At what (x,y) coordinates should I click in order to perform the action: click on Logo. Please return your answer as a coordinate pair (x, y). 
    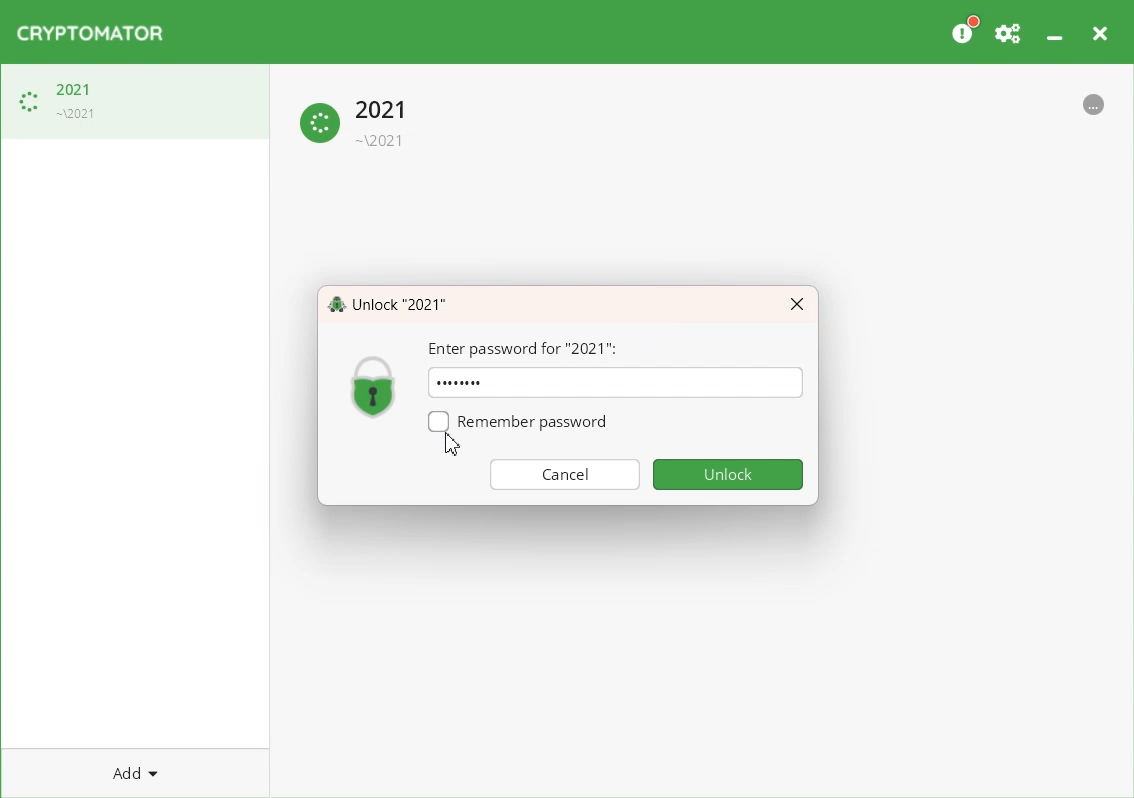
    Looking at the image, I should click on (90, 33).